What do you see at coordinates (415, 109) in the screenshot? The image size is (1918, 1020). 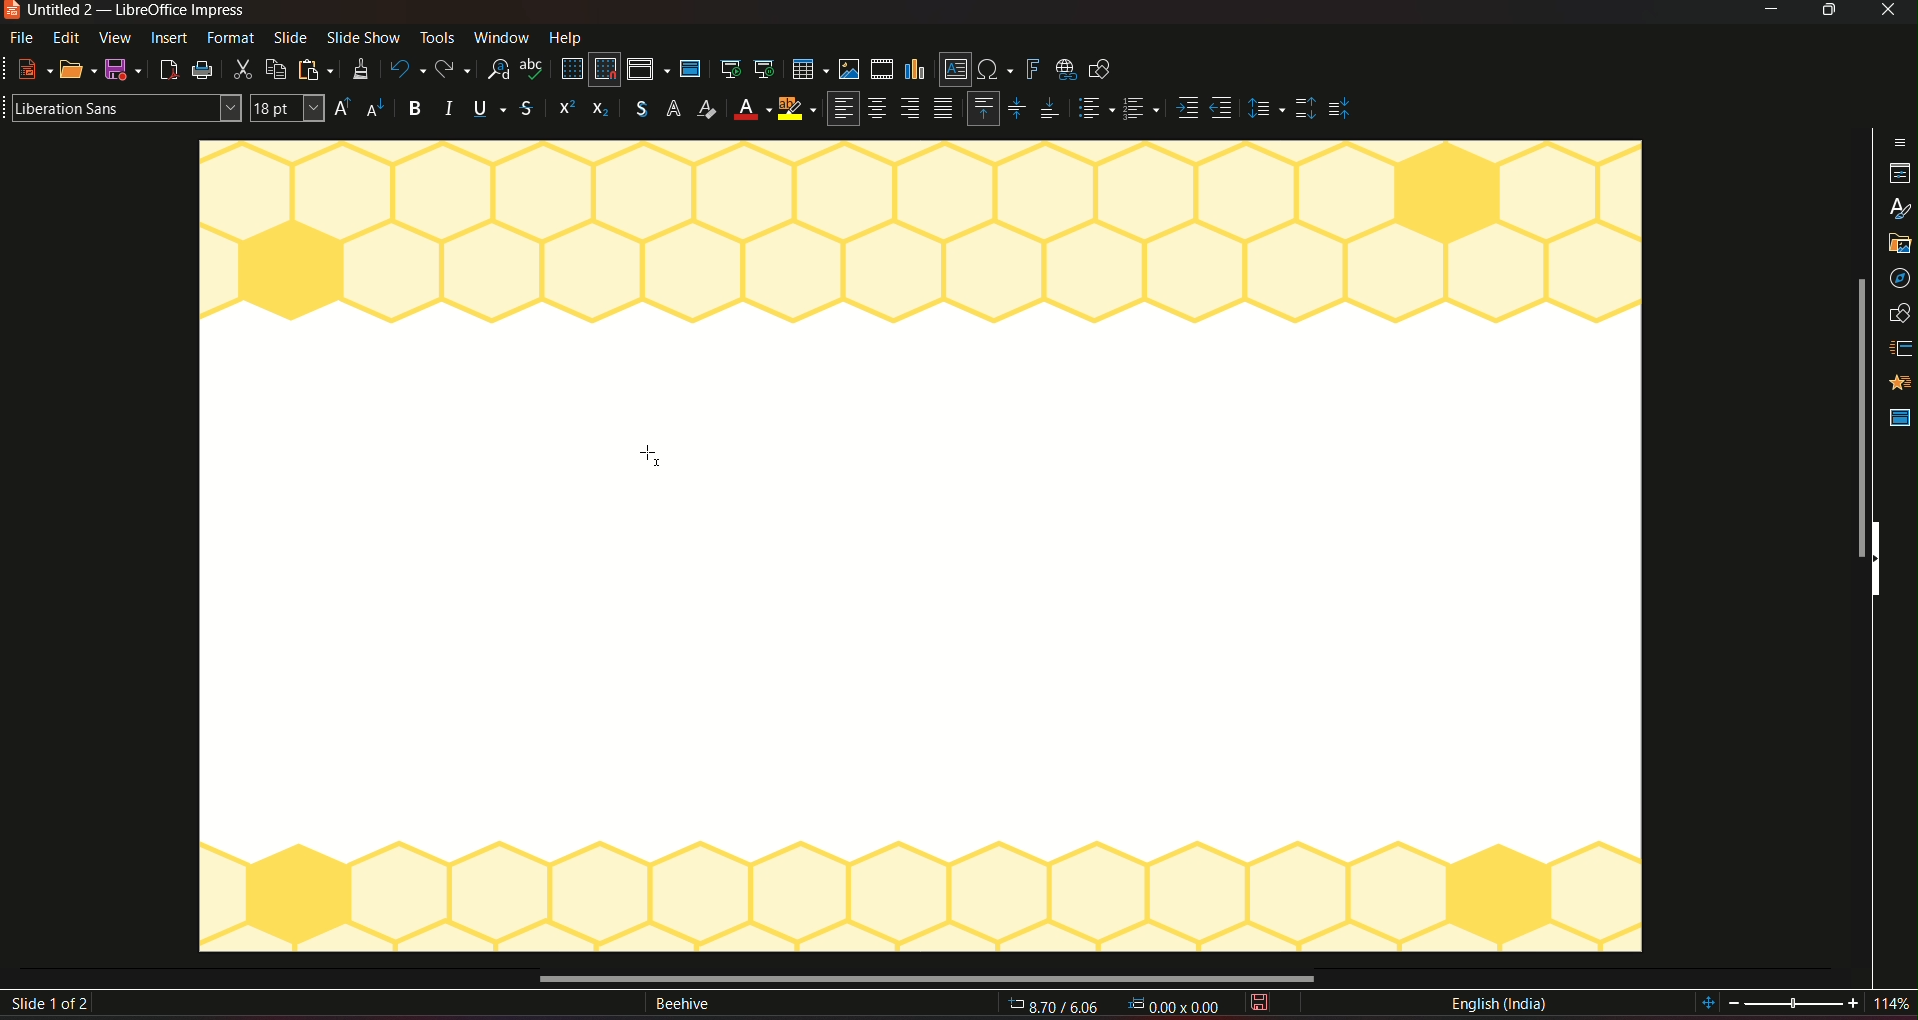 I see `Bold` at bounding box center [415, 109].